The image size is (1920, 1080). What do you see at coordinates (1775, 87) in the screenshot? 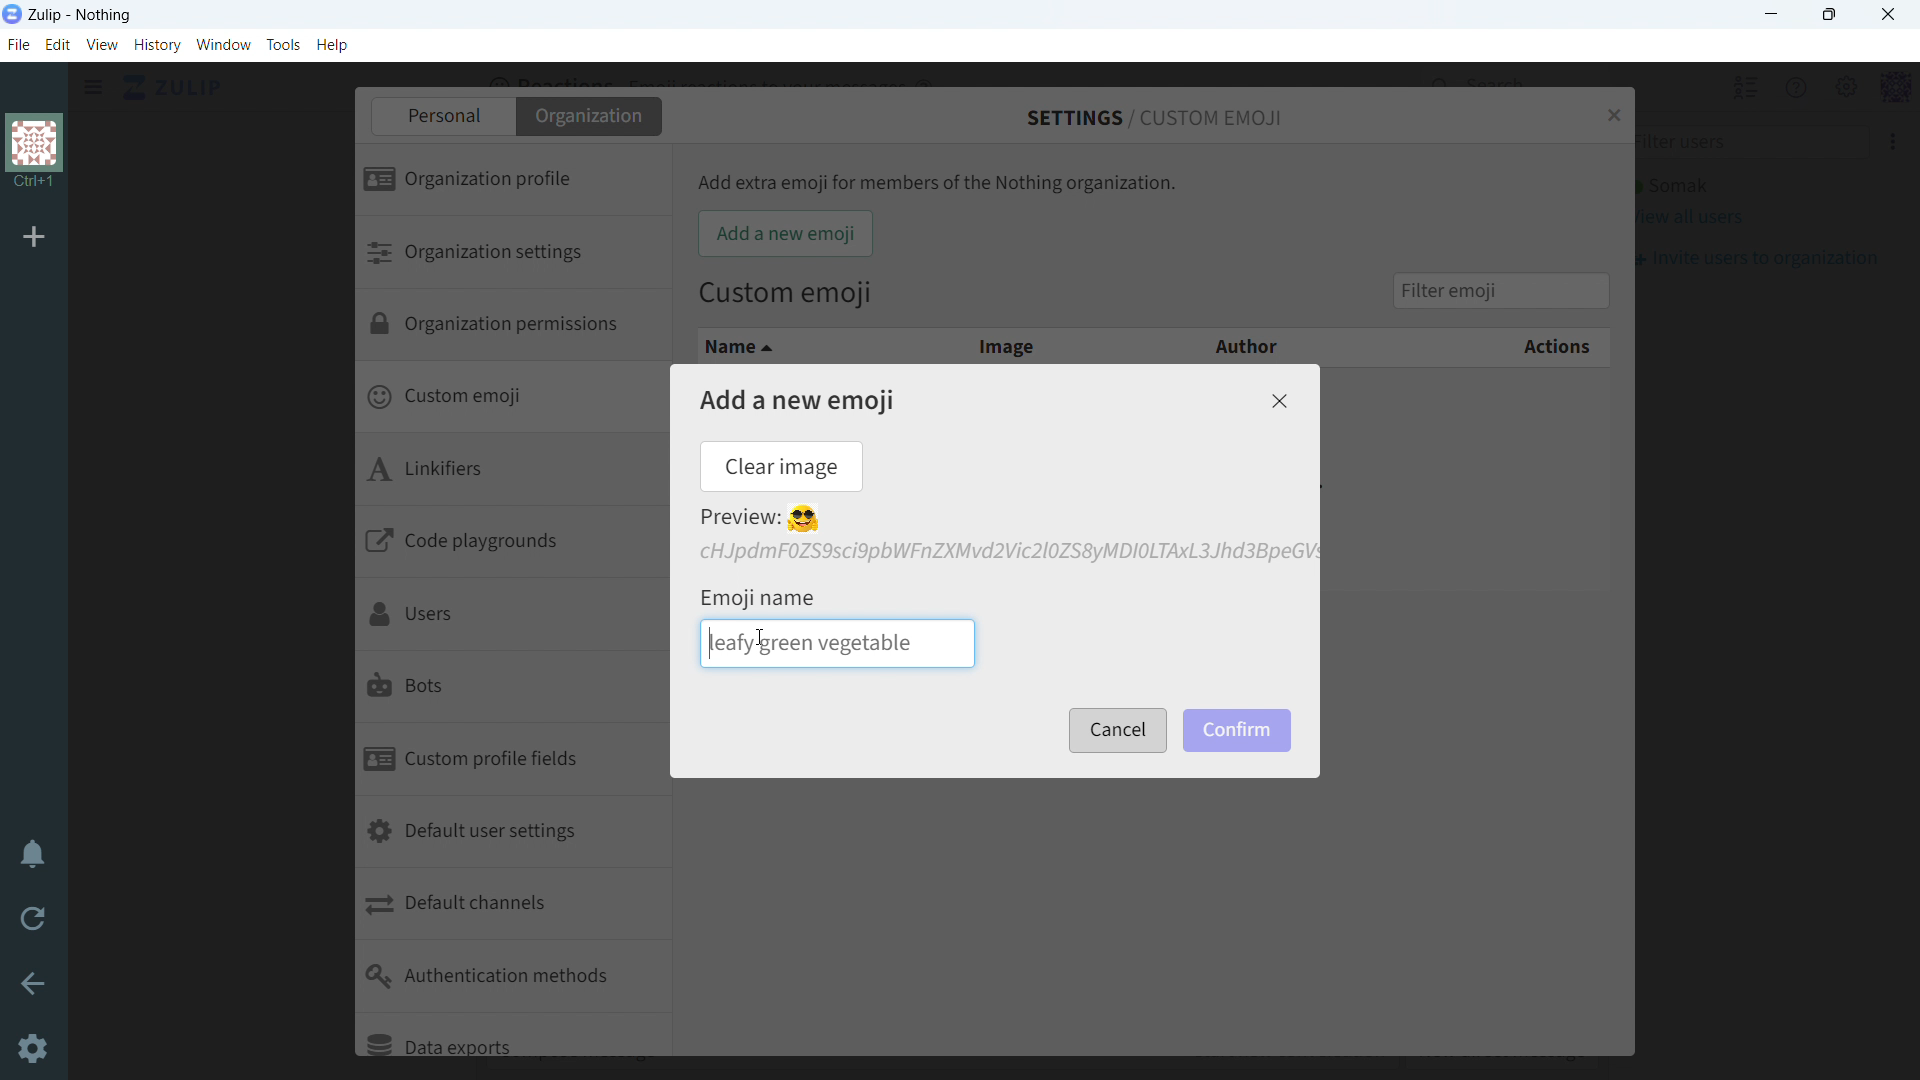
I see `help menu` at bounding box center [1775, 87].